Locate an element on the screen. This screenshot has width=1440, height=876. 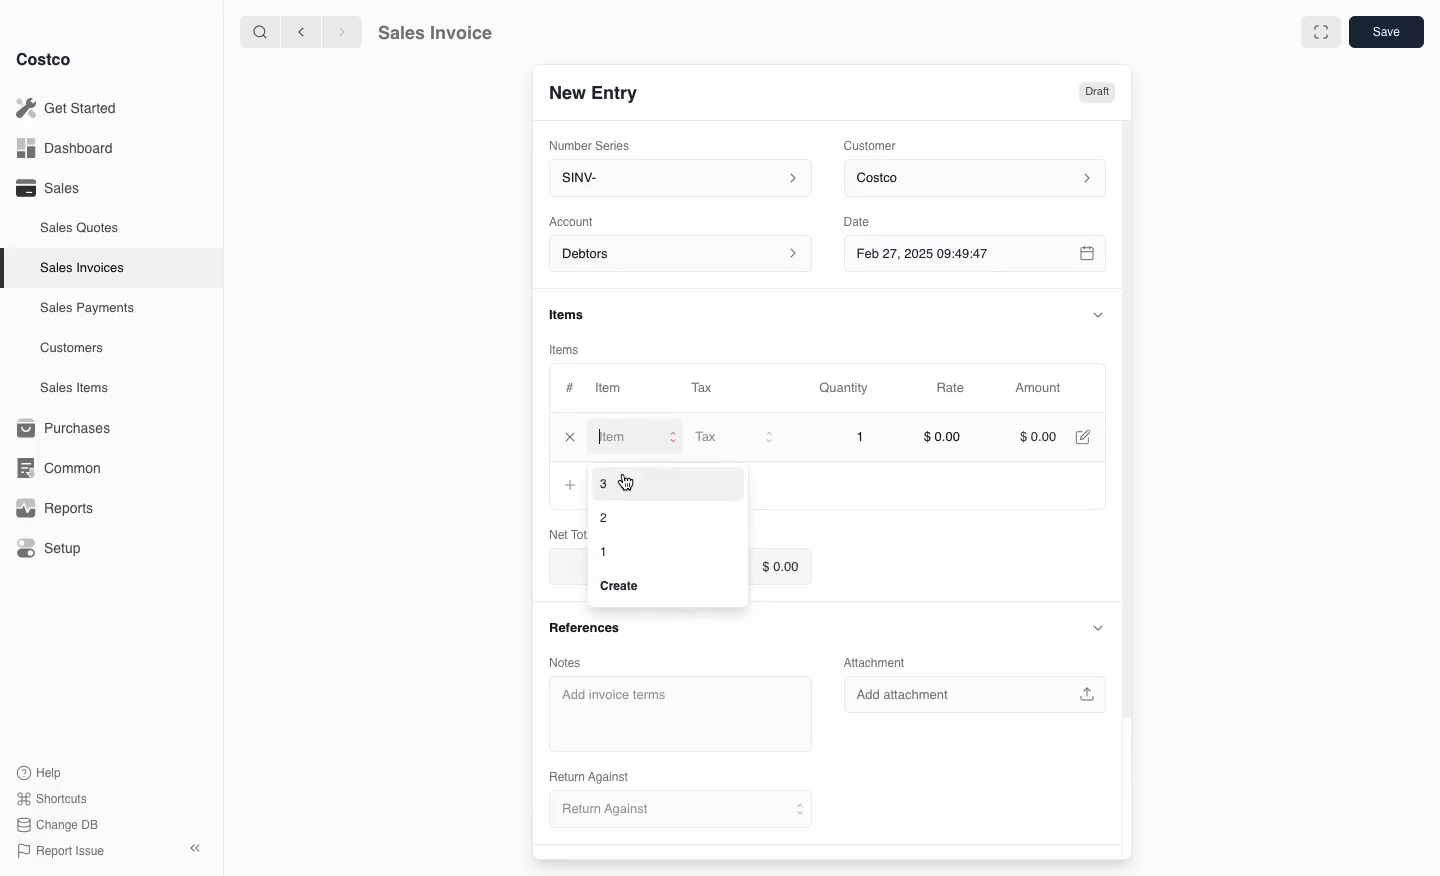
Return Against is located at coordinates (666, 809).